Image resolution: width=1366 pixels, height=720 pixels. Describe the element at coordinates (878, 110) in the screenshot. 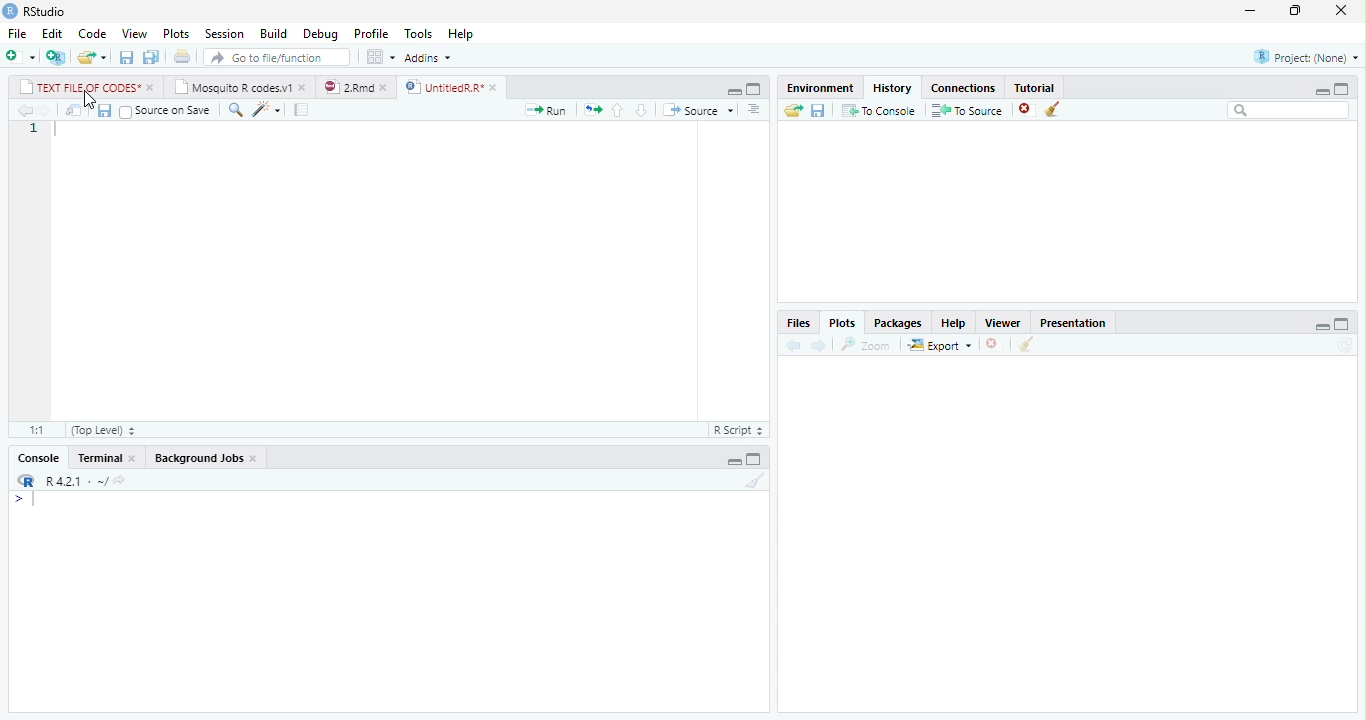

I see `To Console` at that location.